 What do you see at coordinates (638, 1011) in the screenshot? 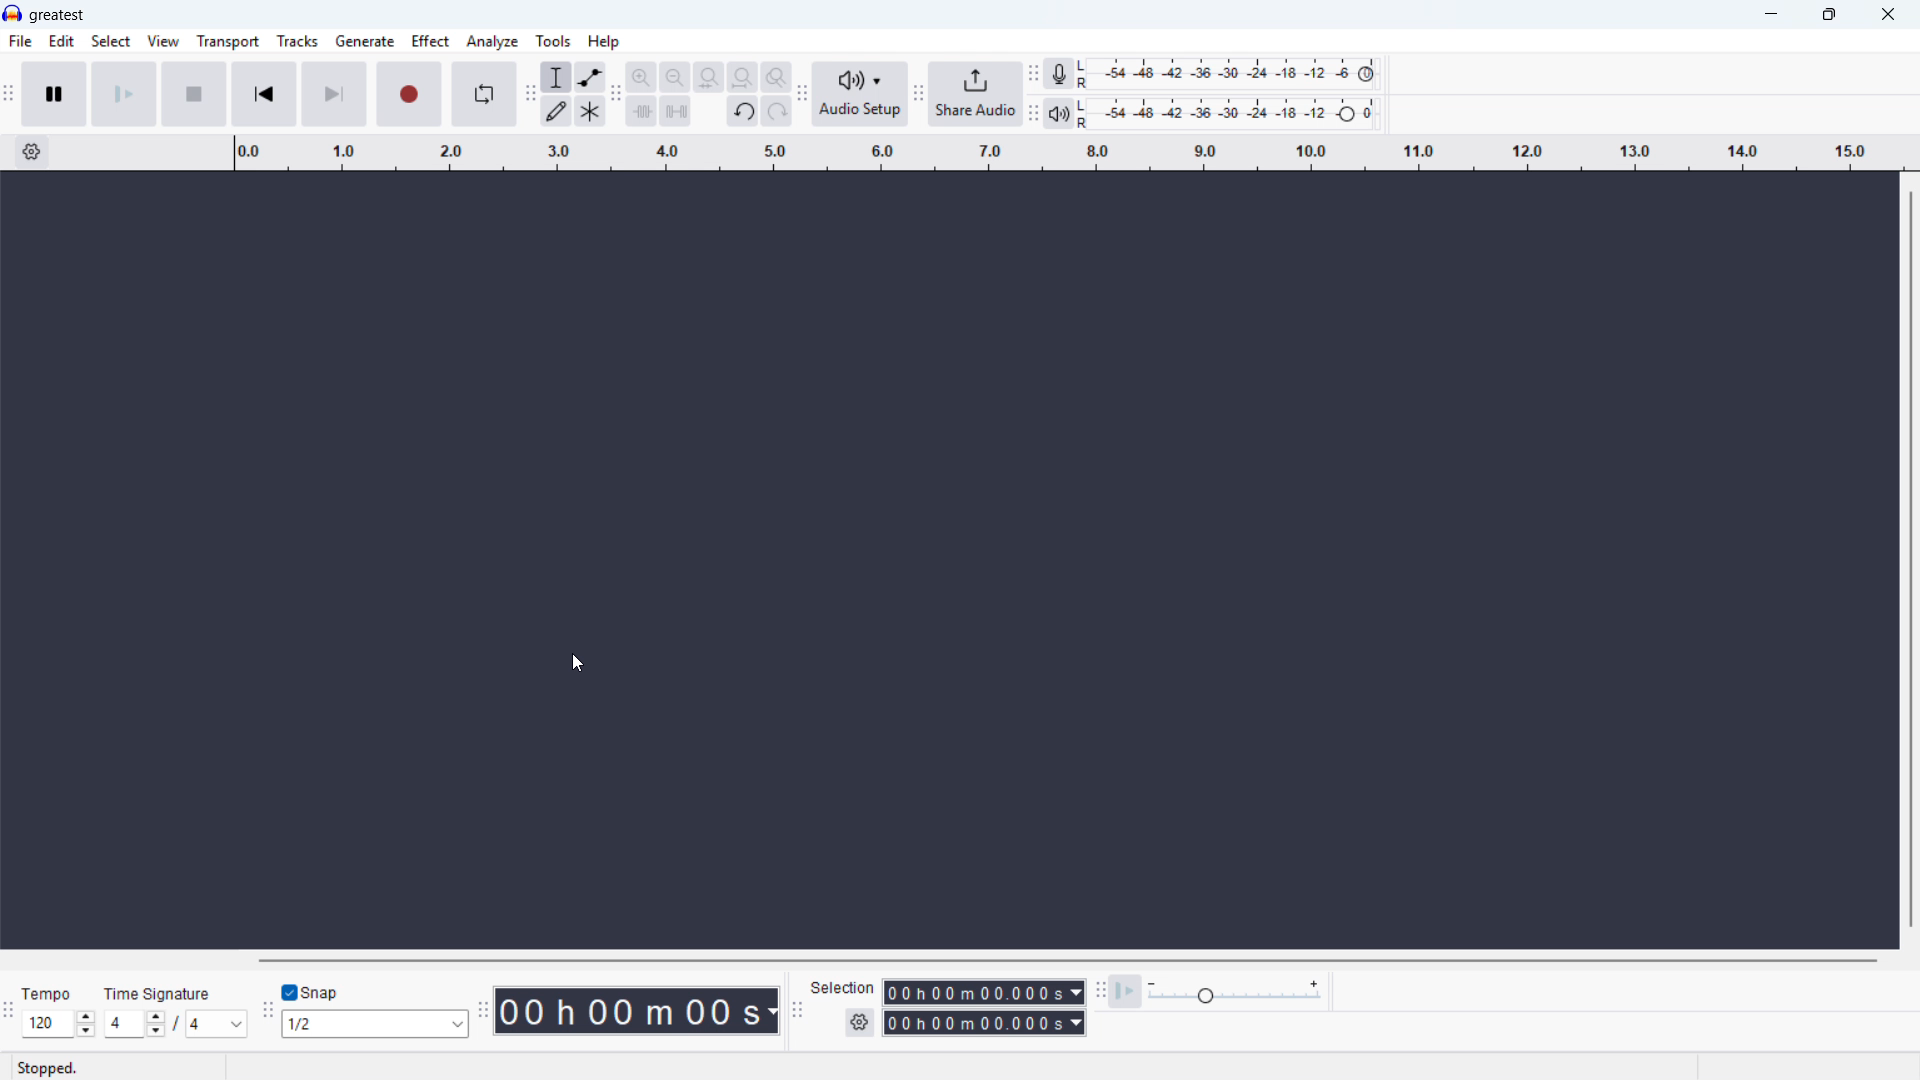
I see `Timestamp ` at bounding box center [638, 1011].